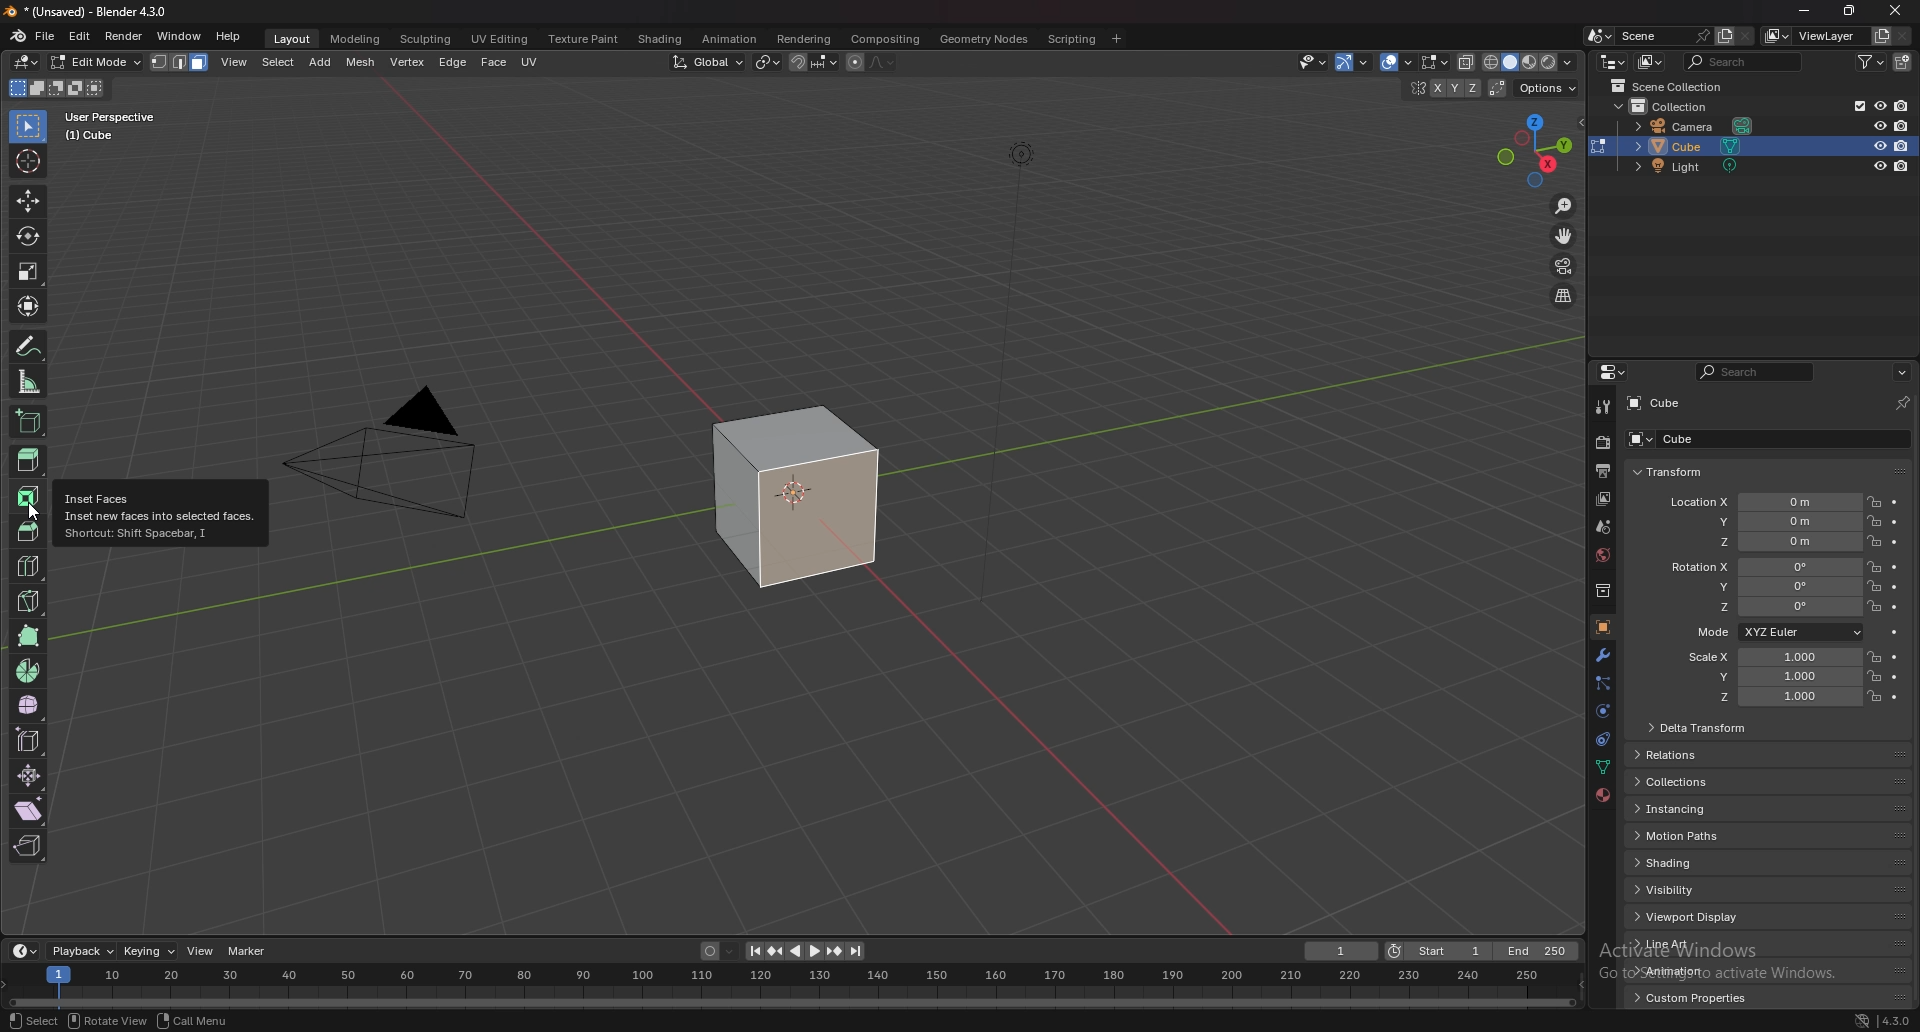  I want to click on window, so click(180, 36).